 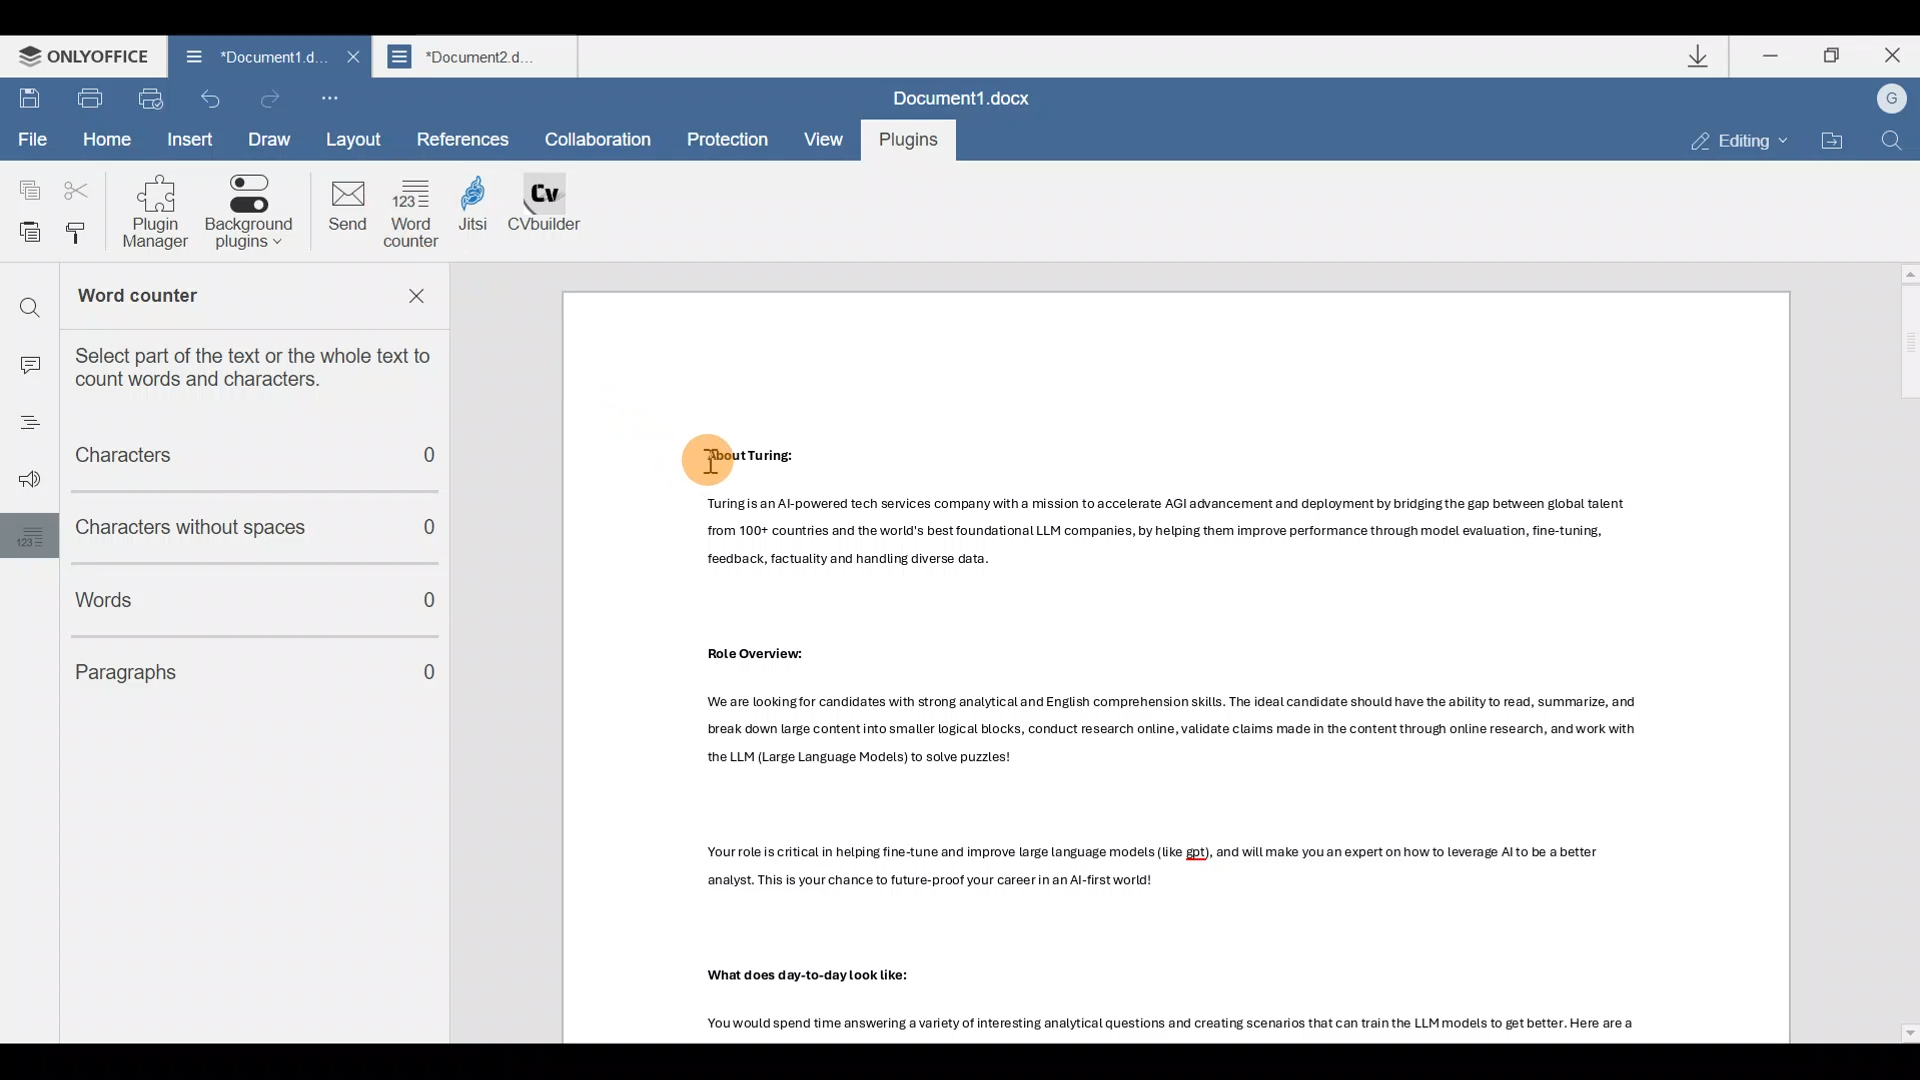 I want to click on 0, so click(x=442, y=527).